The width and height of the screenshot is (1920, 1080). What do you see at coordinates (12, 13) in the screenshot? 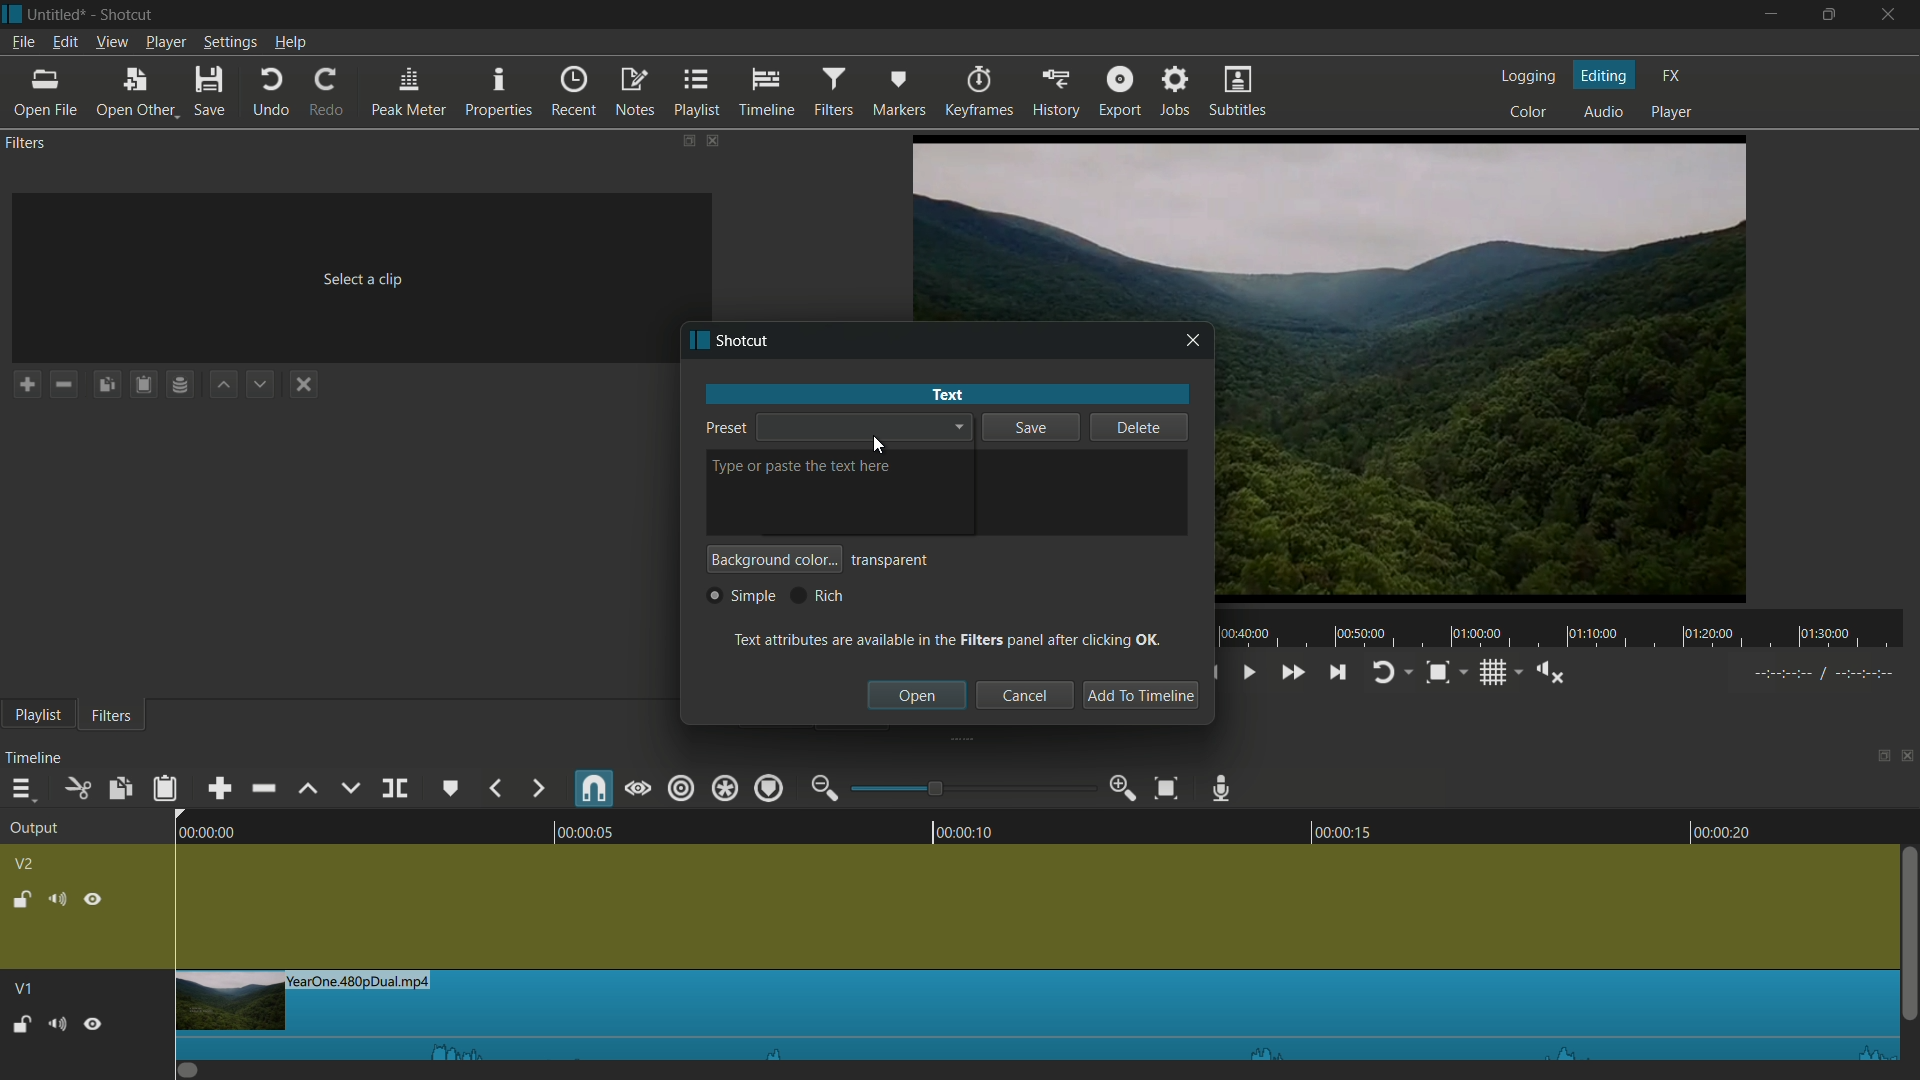
I see `app icon` at bounding box center [12, 13].